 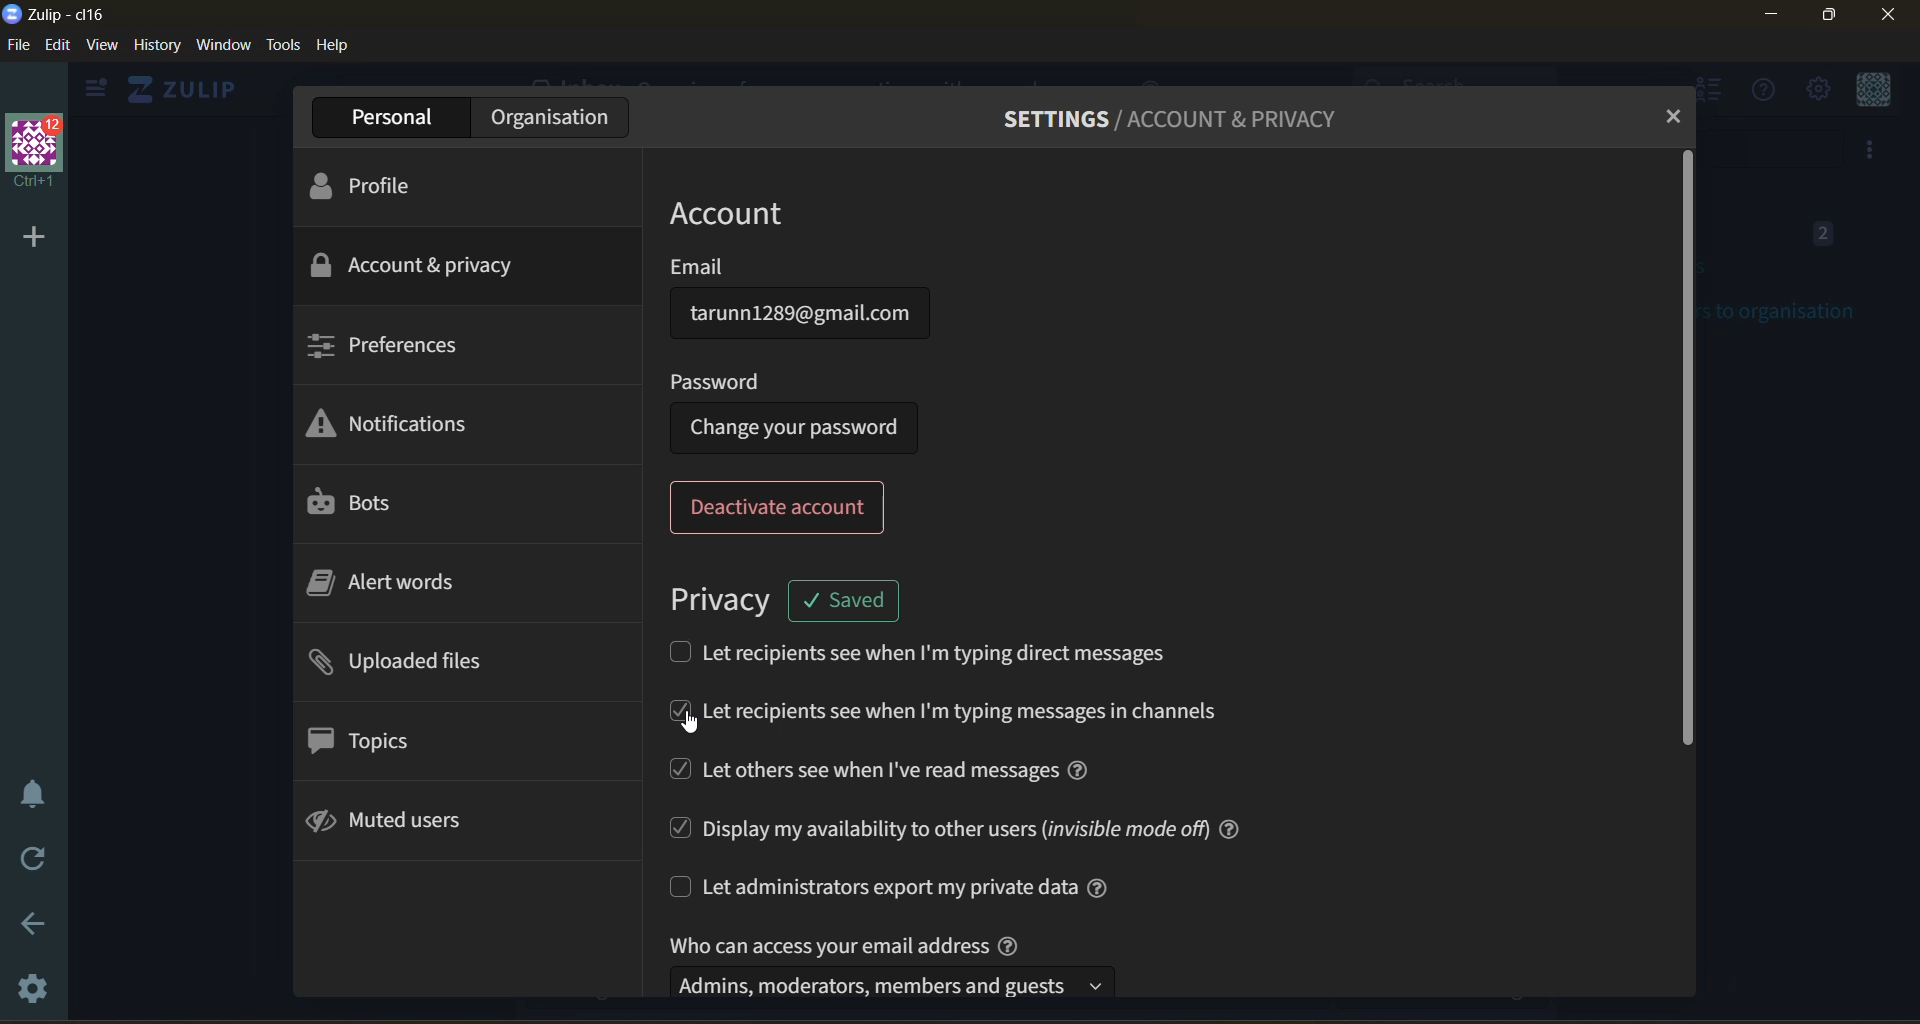 I want to click on notifications, so click(x=399, y=429).